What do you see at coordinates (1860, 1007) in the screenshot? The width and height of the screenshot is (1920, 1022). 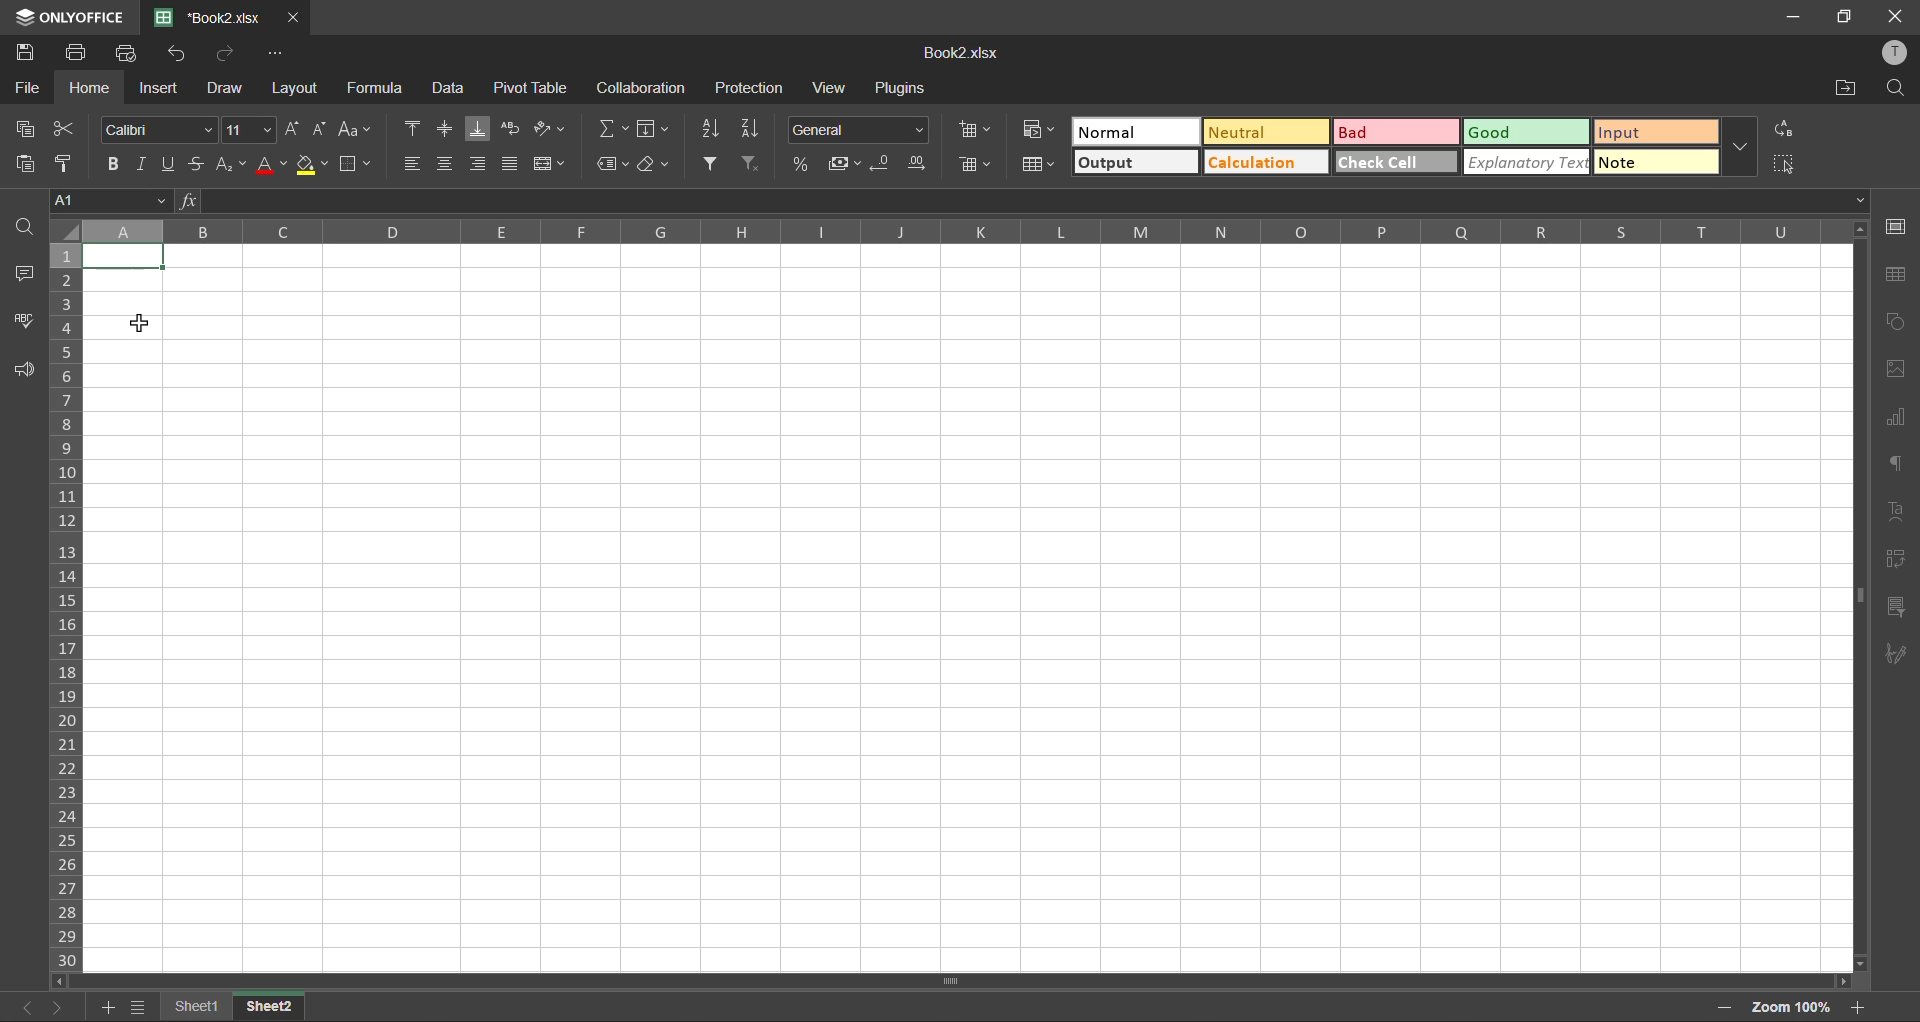 I see `zoom in ` at bounding box center [1860, 1007].